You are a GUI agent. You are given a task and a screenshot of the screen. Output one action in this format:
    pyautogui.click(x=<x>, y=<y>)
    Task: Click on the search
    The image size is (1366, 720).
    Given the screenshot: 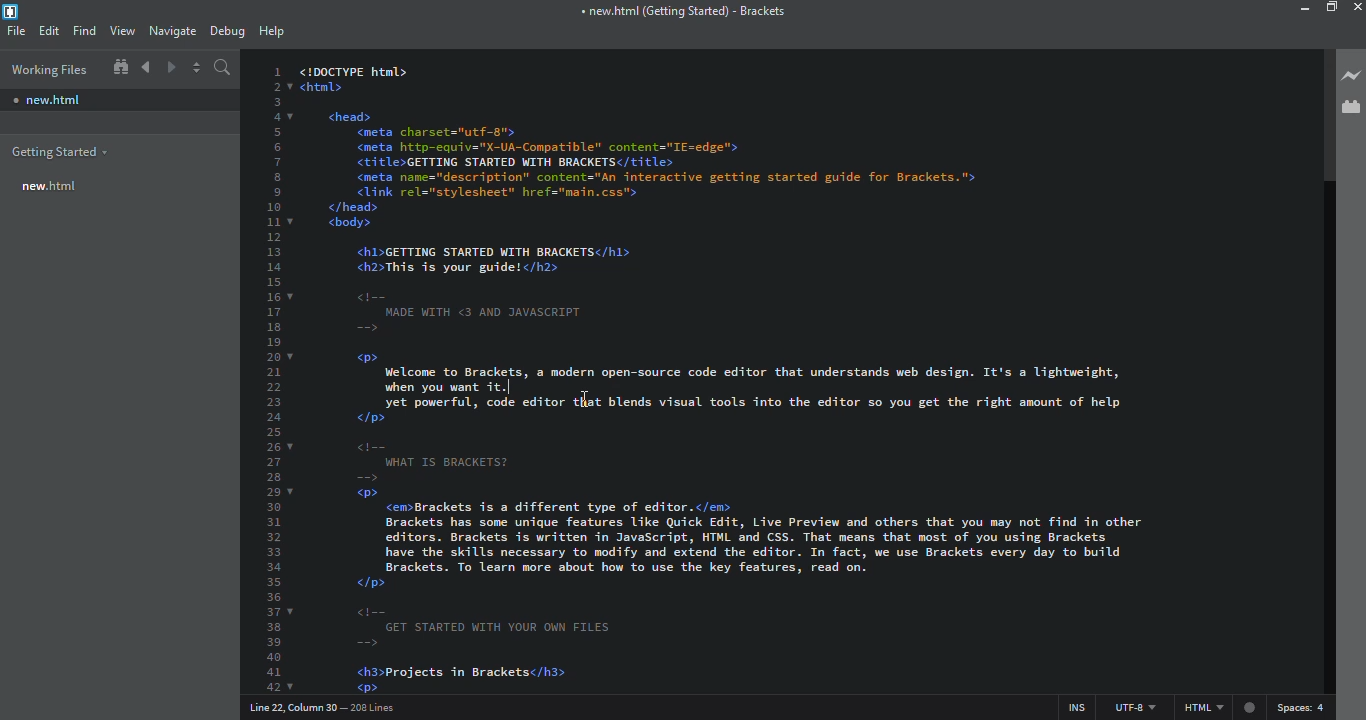 What is the action you would take?
    pyautogui.click(x=223, y=67)
    